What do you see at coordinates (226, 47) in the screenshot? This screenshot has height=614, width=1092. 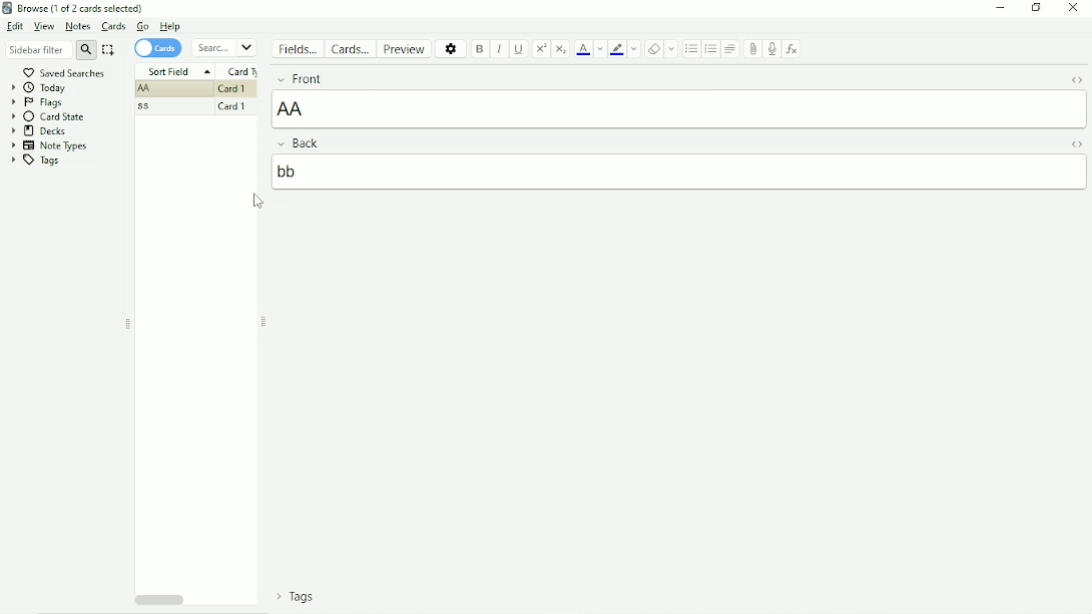 I see `Search` at bounding box center [226, 47].